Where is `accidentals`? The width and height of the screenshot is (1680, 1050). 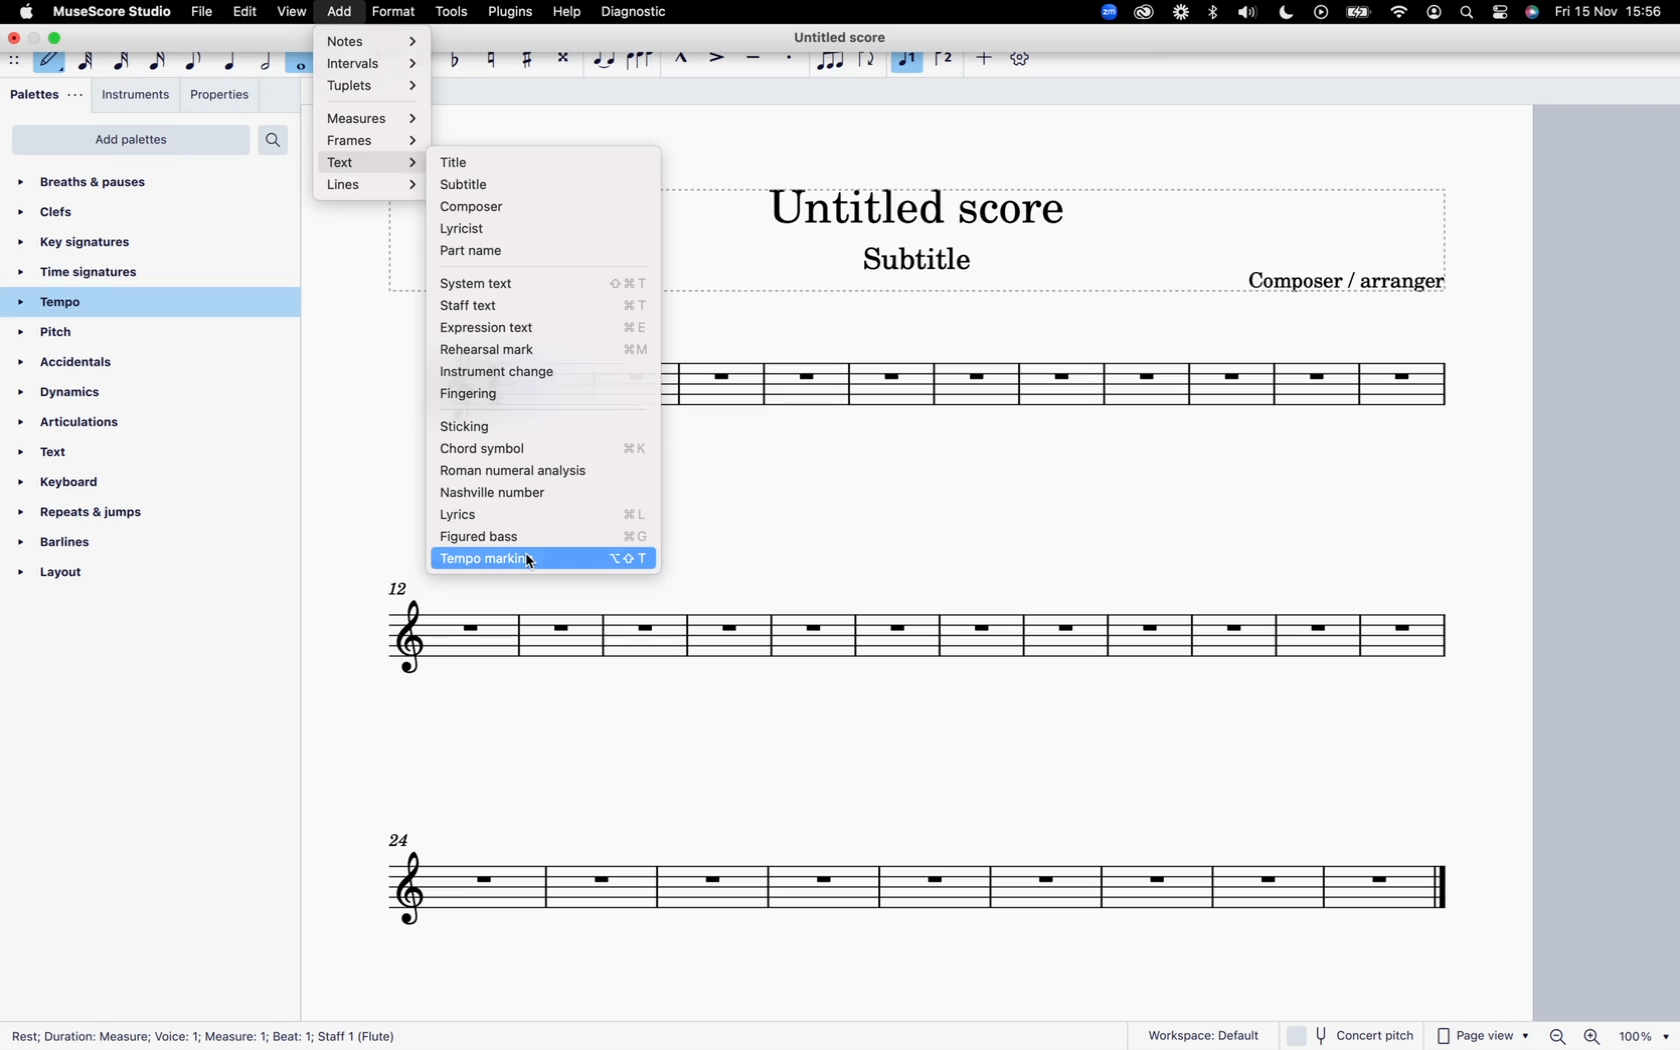
accidentals is located at coordinates (79, 362).